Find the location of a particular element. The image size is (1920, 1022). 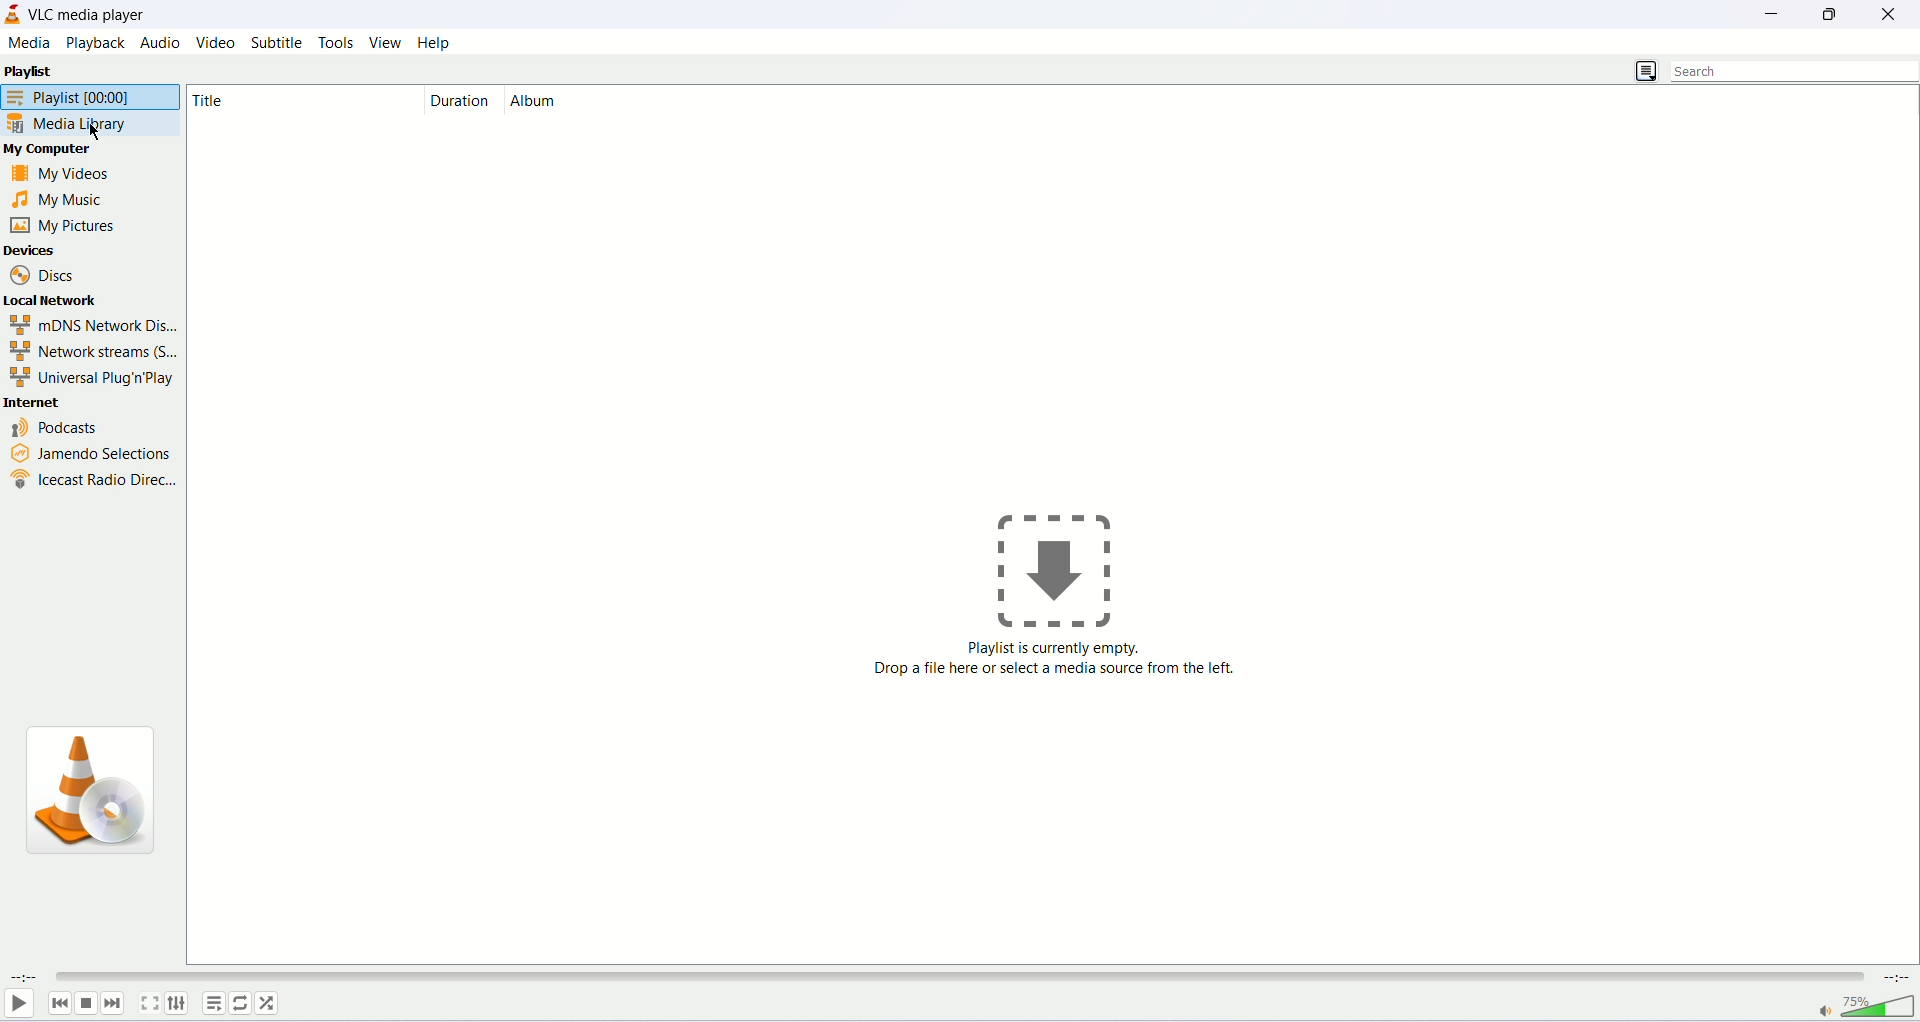

remaining time is located at coordinates (1894, 977).